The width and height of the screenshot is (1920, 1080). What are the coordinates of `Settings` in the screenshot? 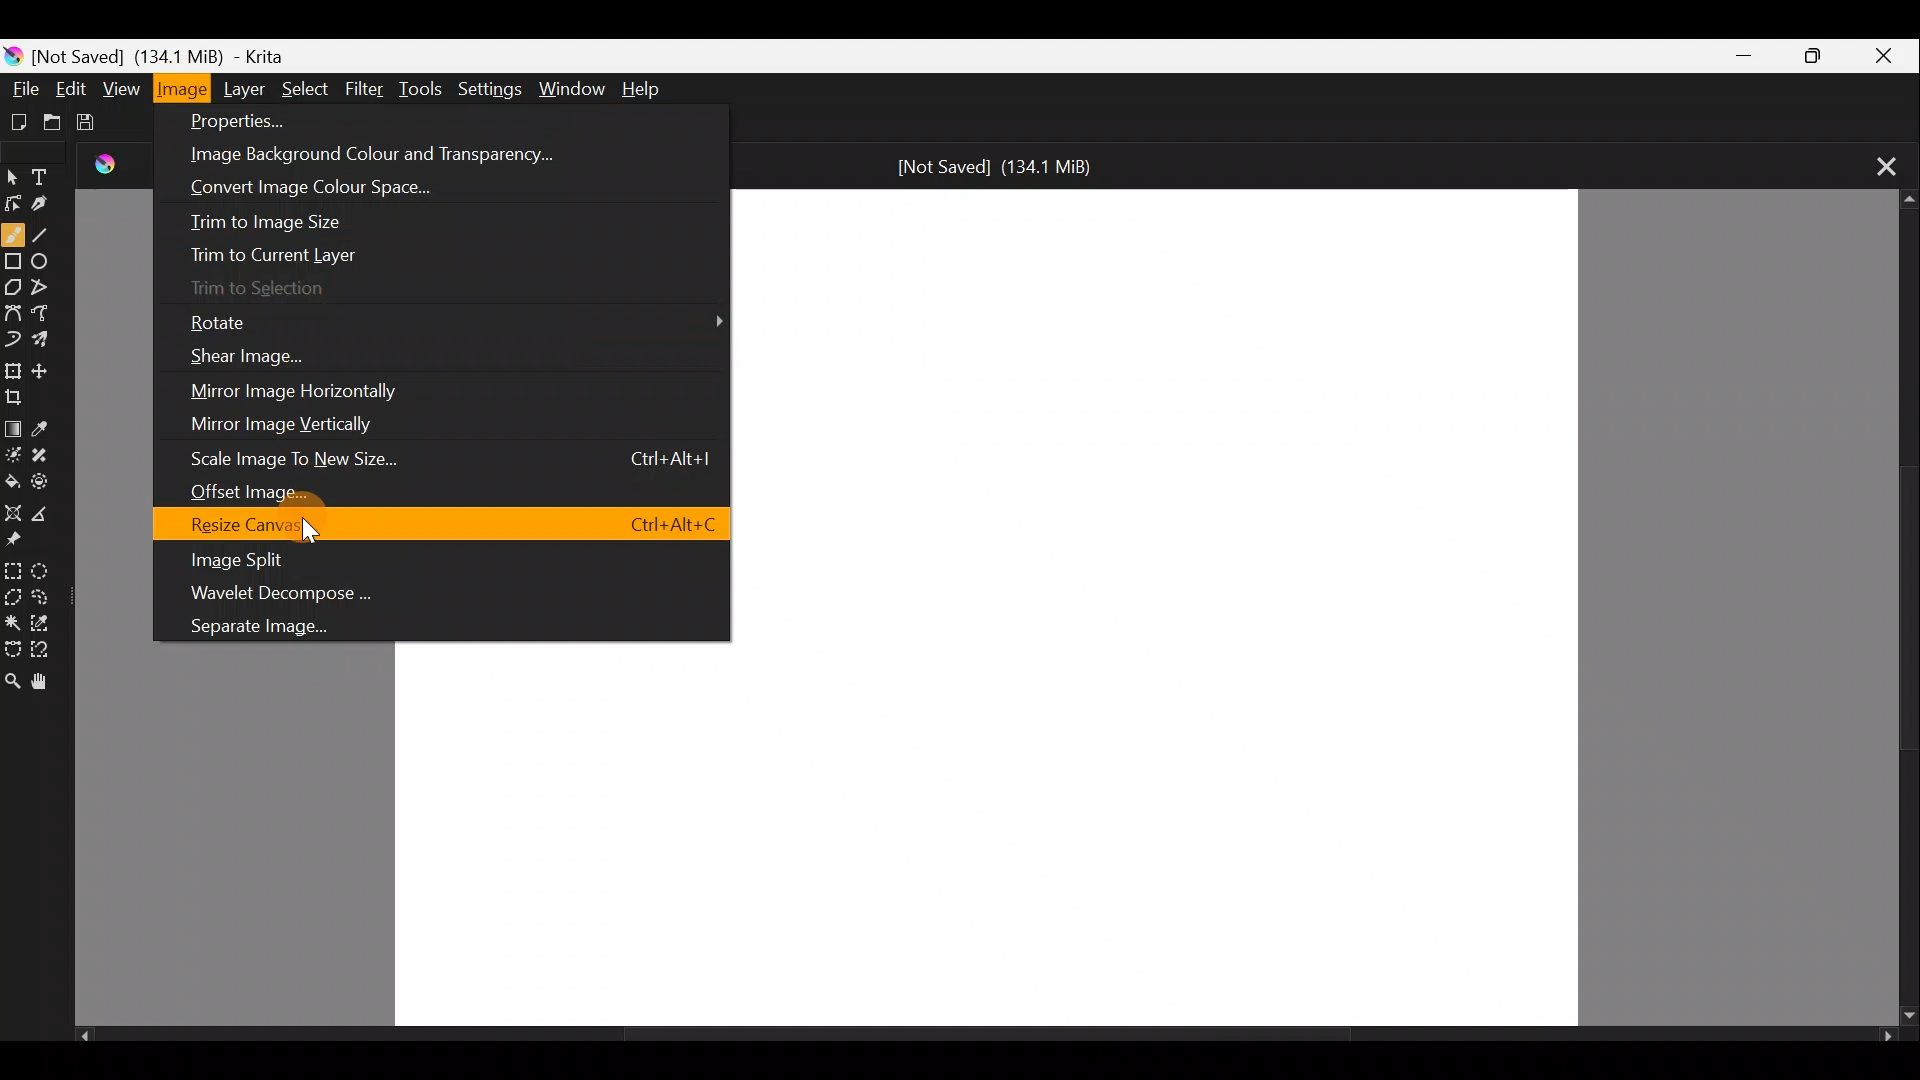 It's located at (487, 83).